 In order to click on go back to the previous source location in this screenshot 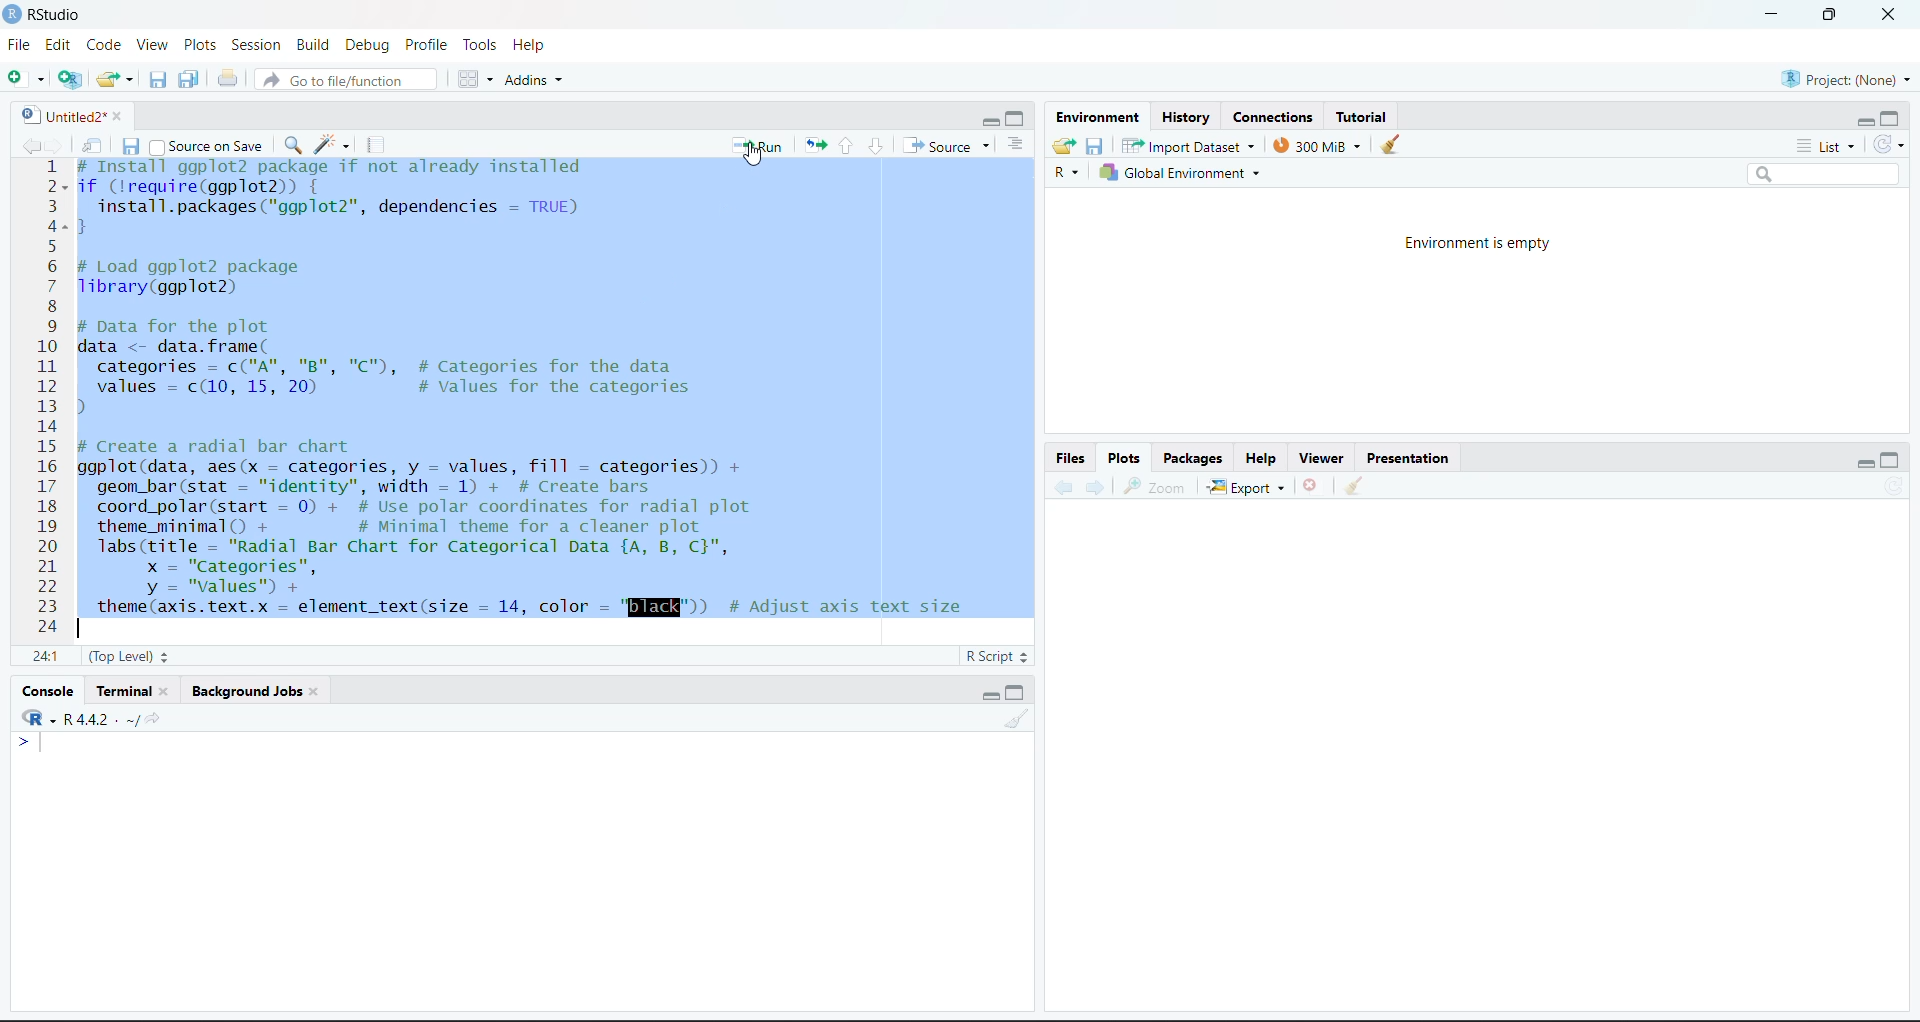, I will do `click(21, 144)`.